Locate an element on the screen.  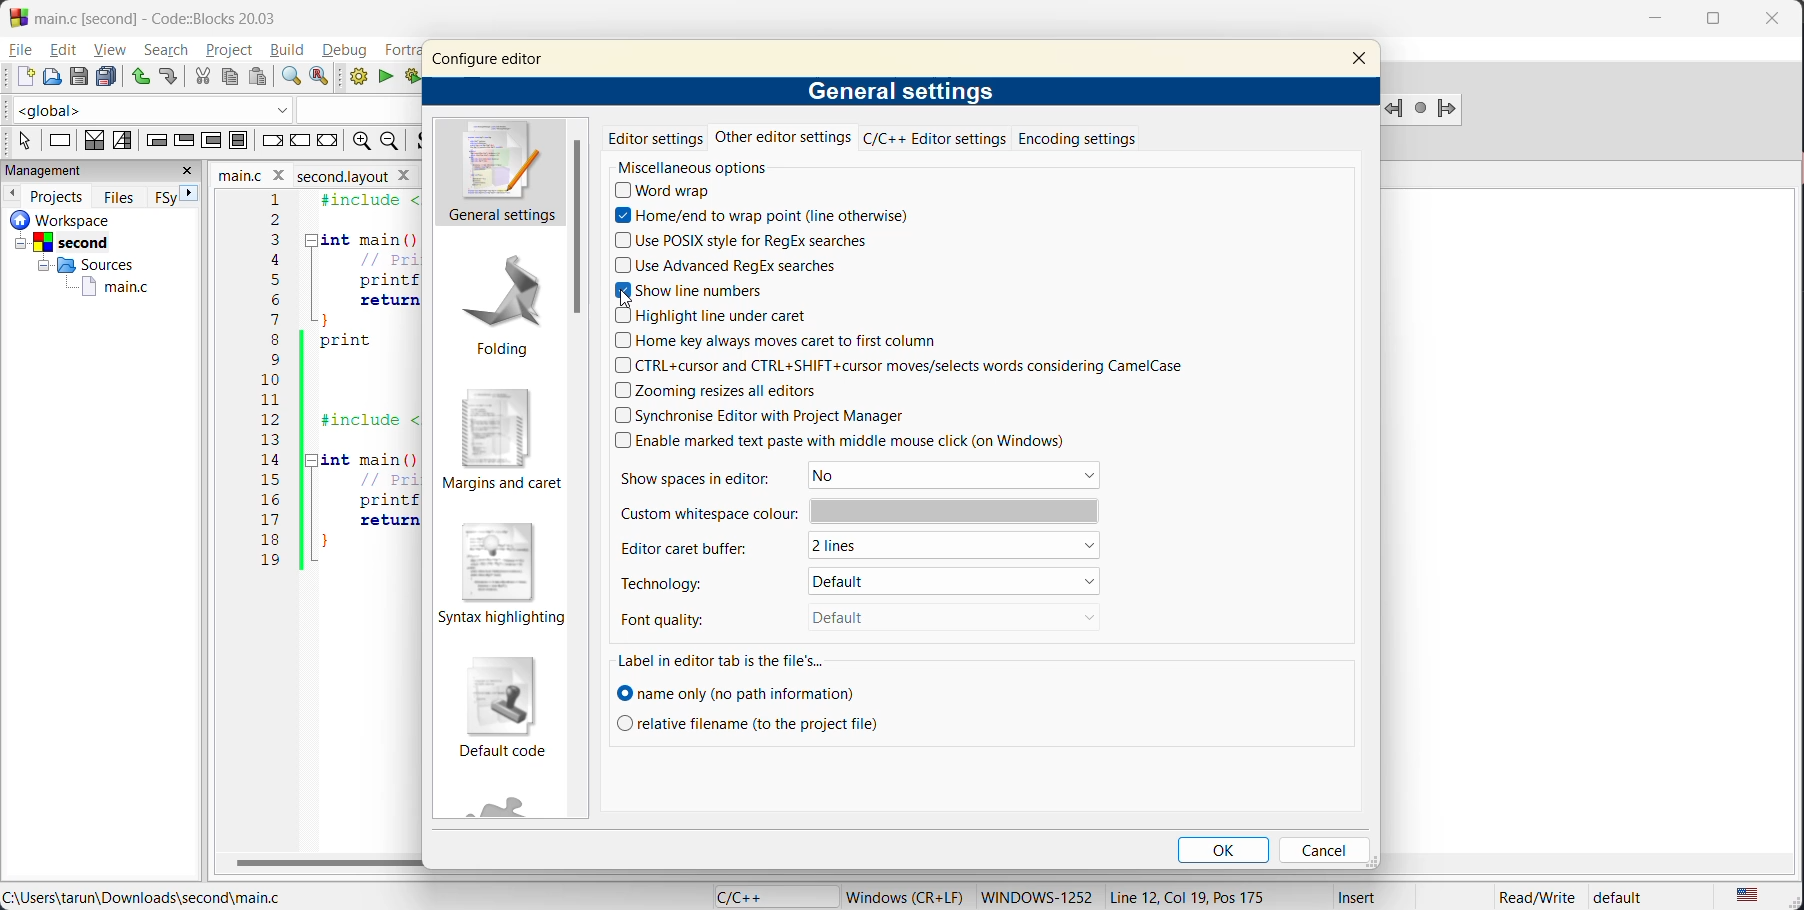
project is located at coordinates (232, 52).